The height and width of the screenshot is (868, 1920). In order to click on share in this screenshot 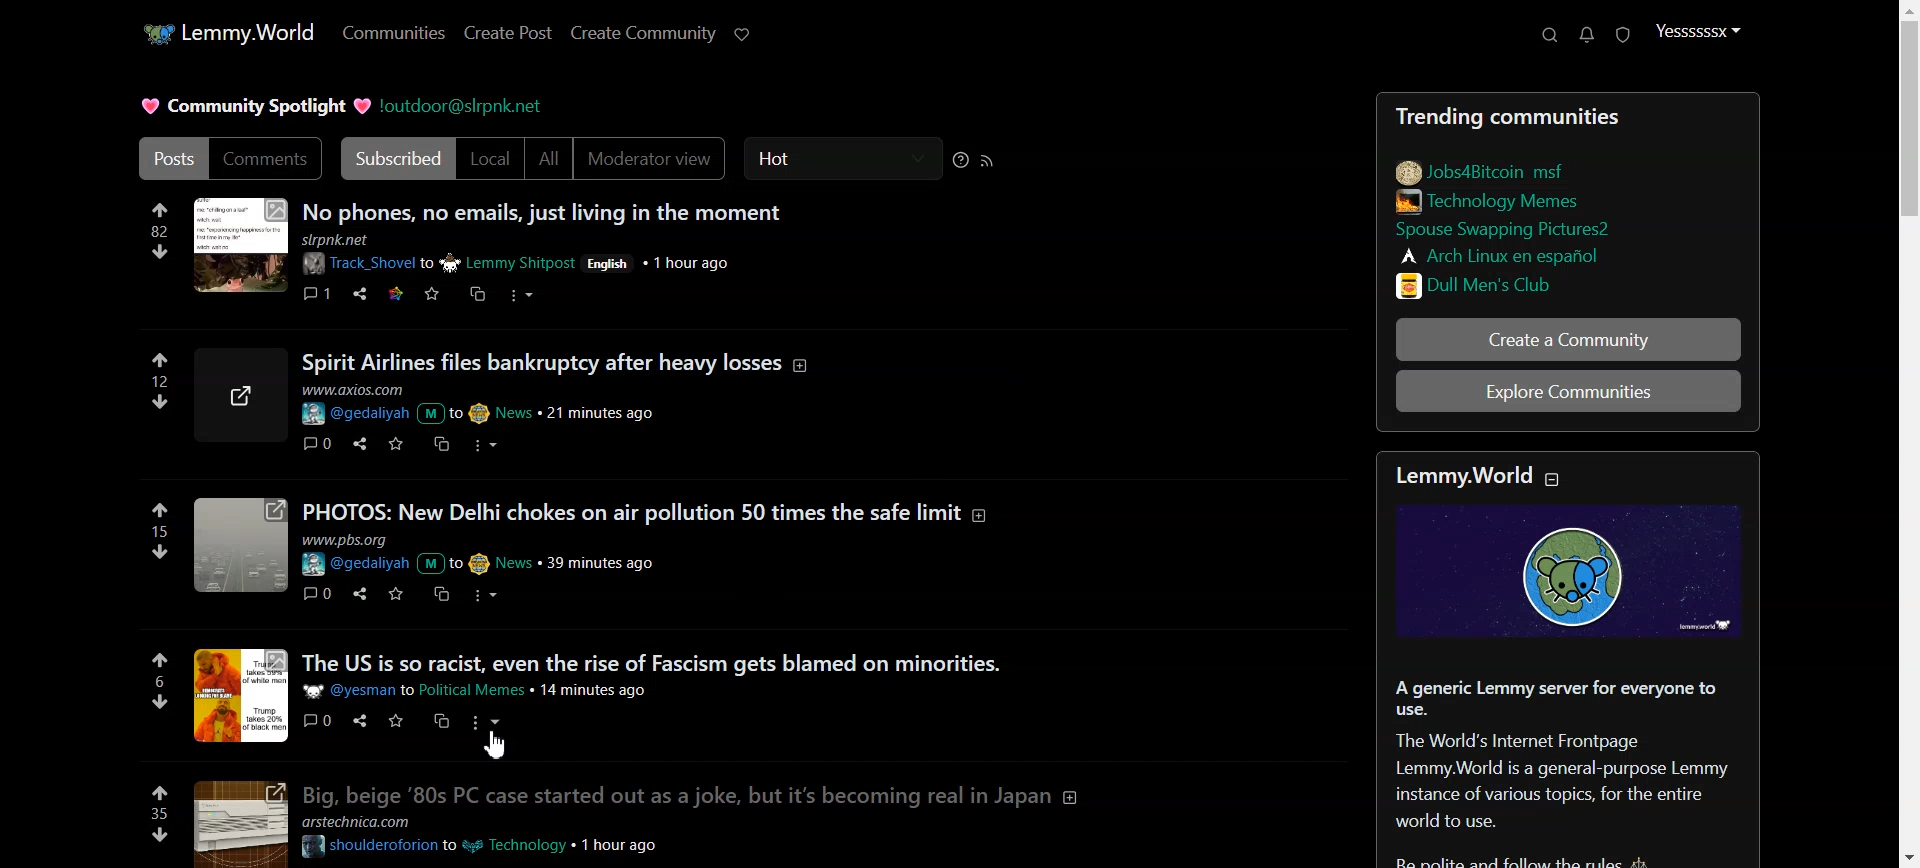, I will do `click(356, 721)`.